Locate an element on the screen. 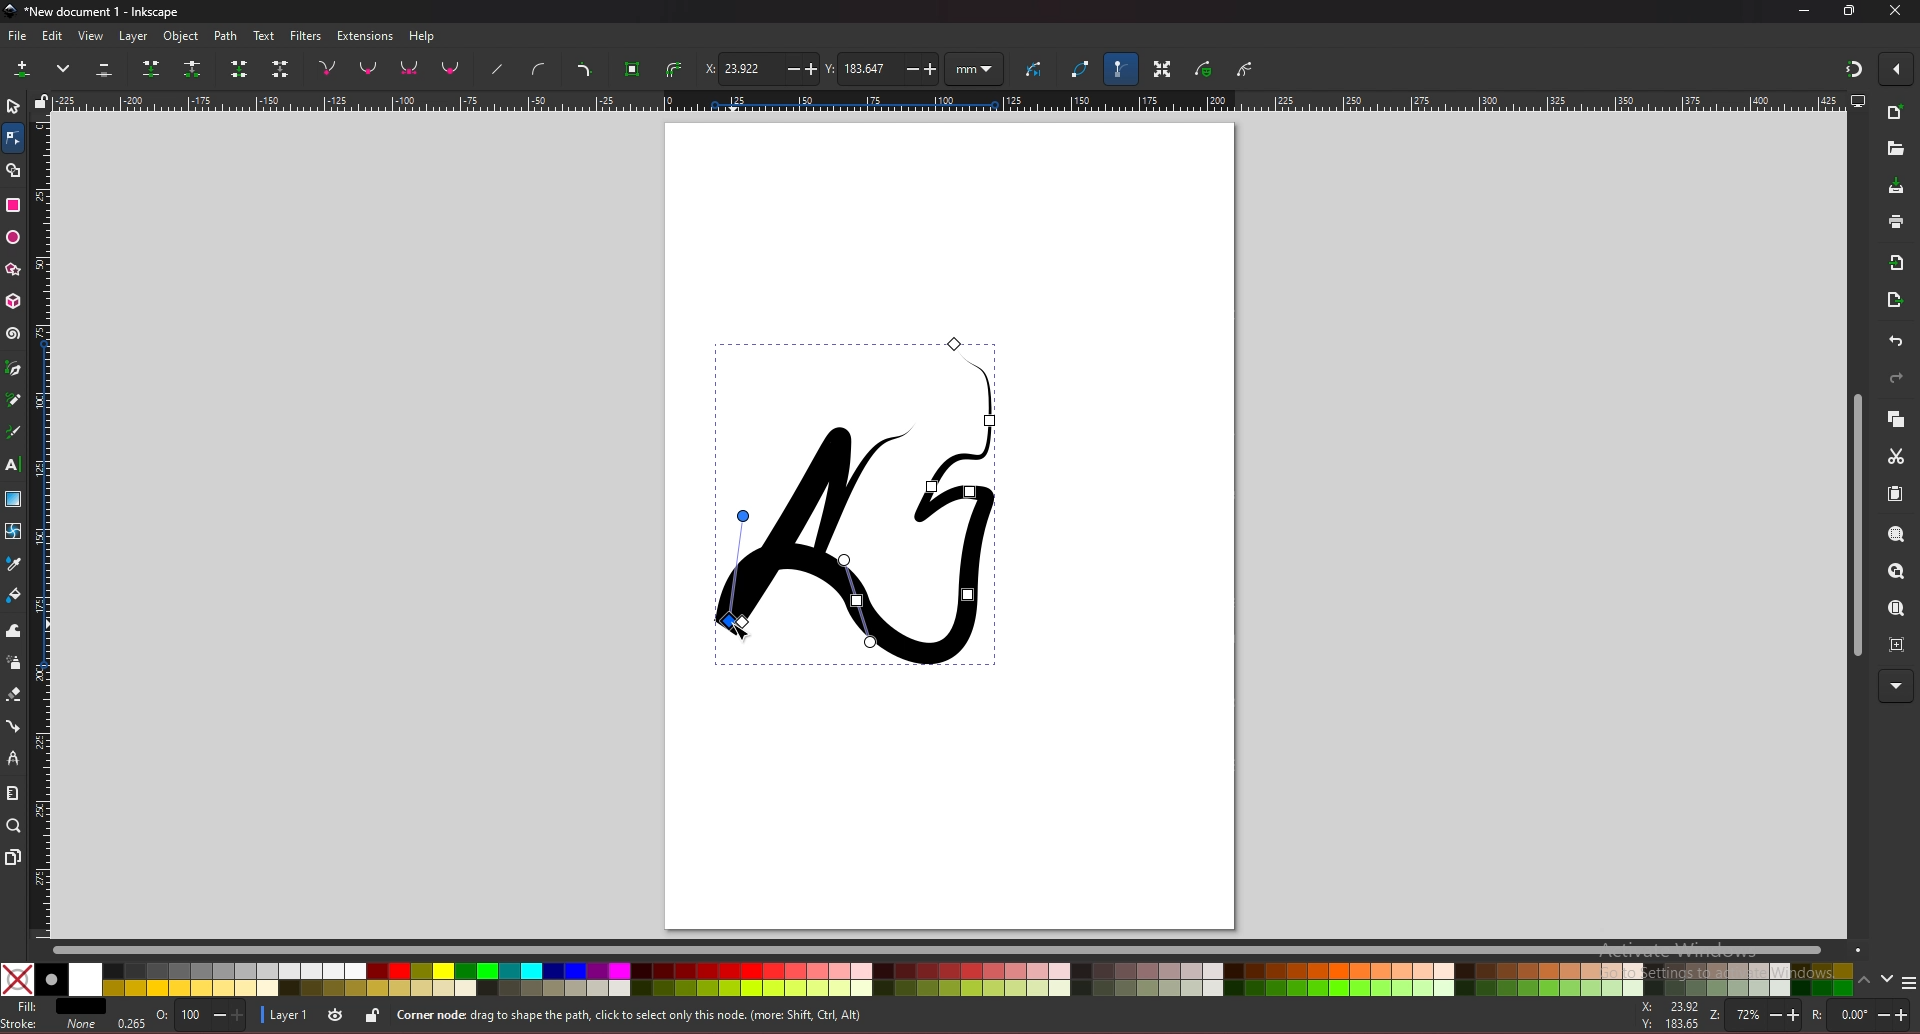 This screenshot has height=1034, width=1920. lock guides is located at coordinates (41, 100).